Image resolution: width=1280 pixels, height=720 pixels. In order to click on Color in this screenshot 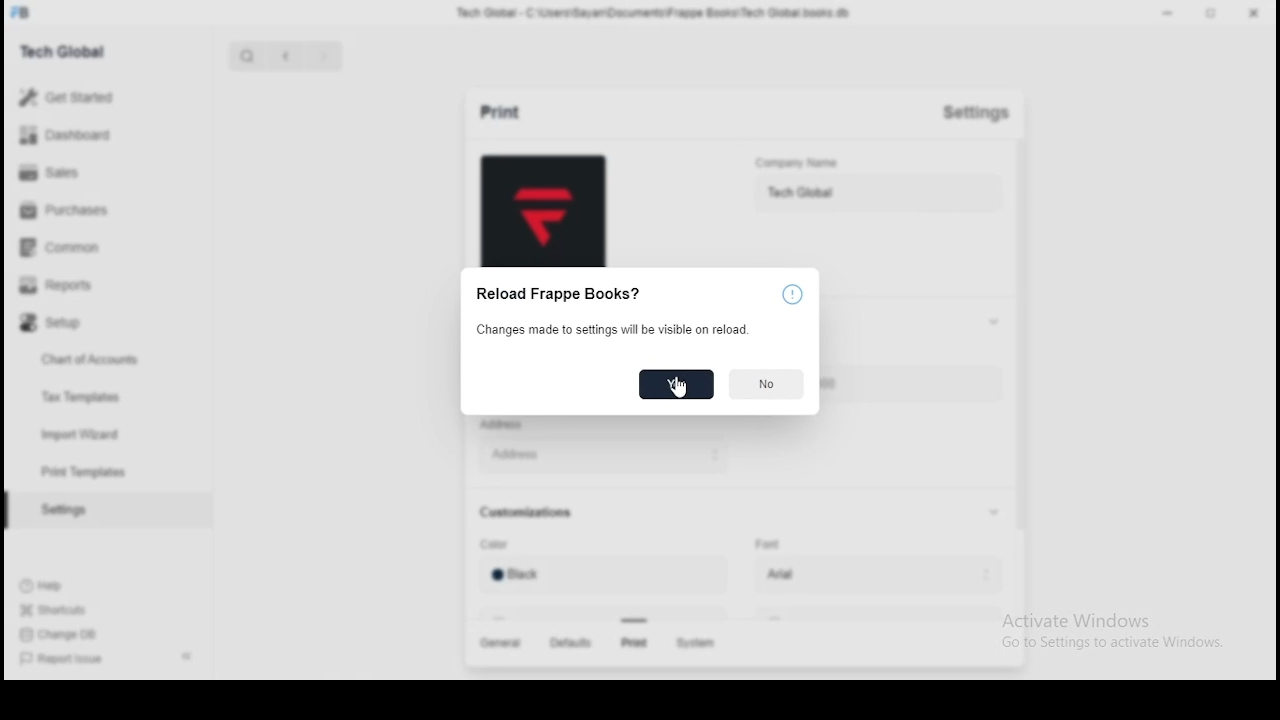, I will do `click(504, 546)`.